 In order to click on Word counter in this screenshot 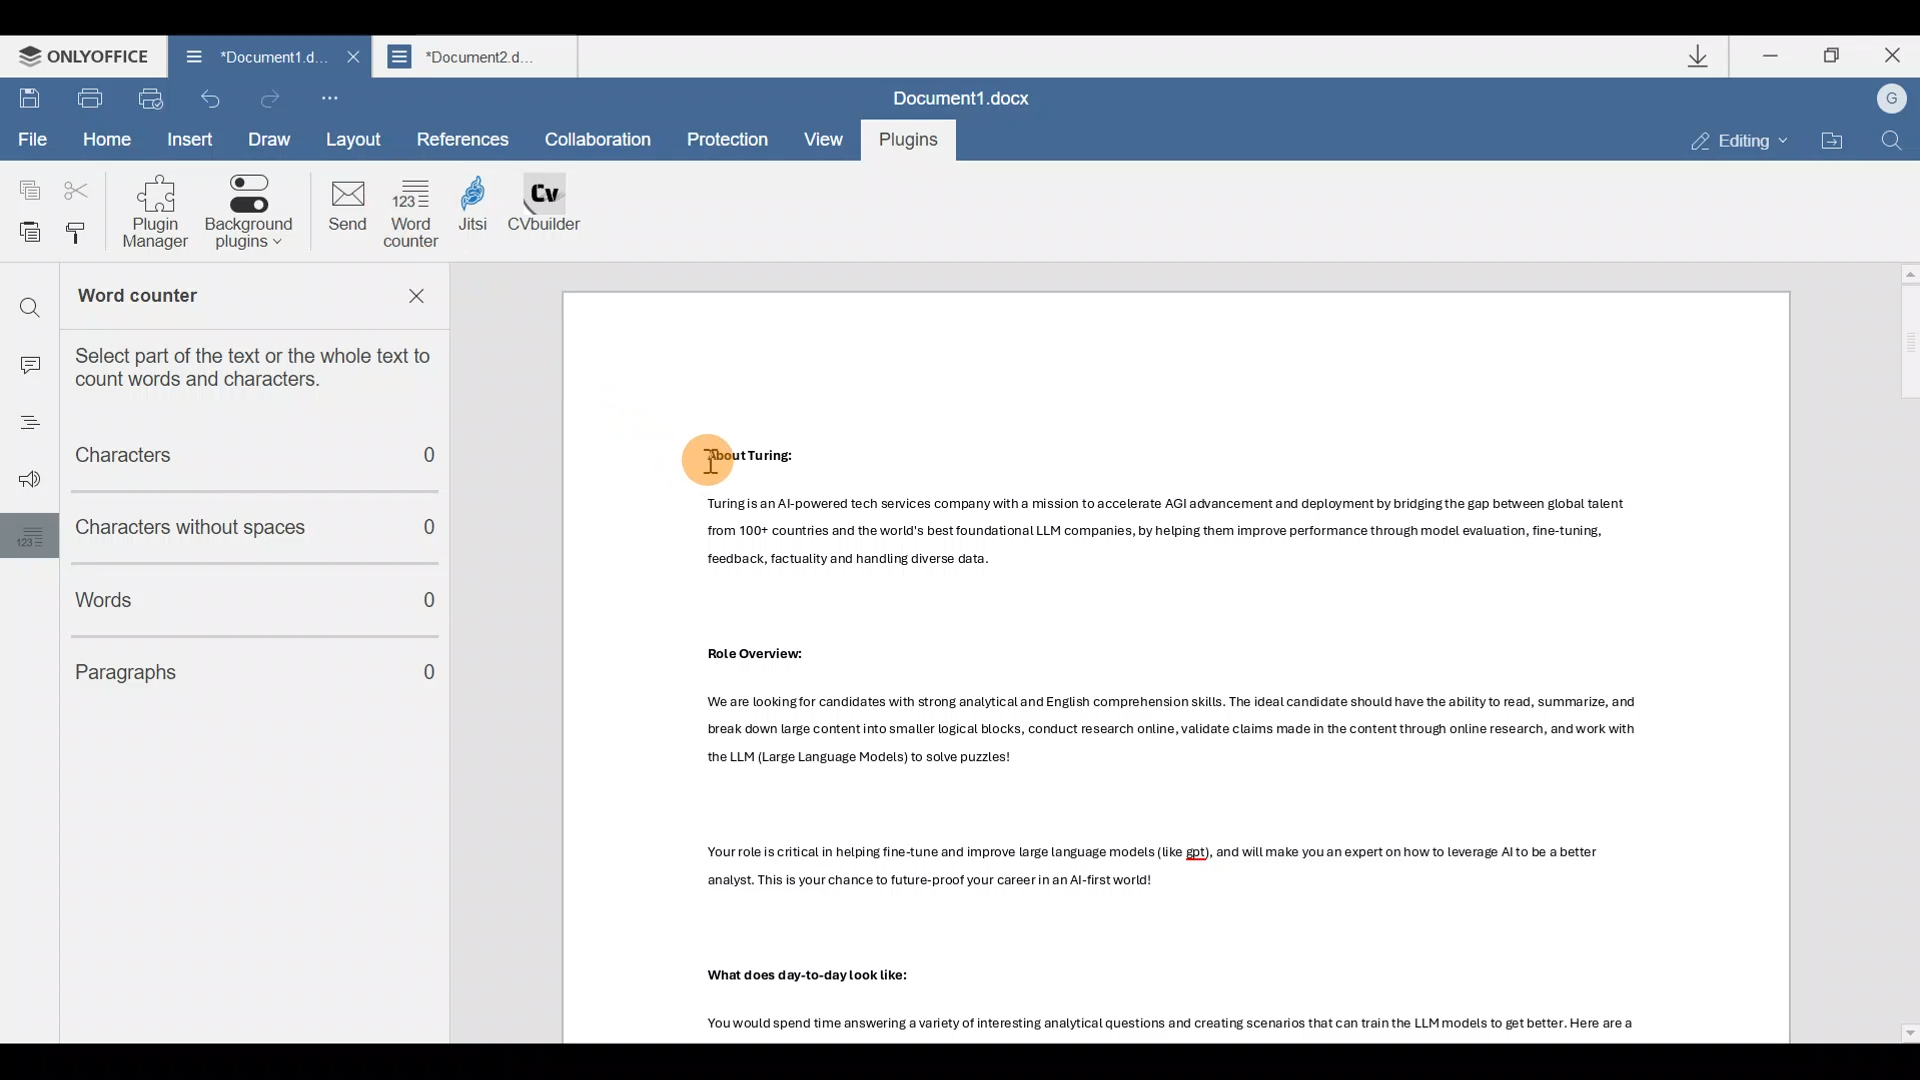, I will do `click(414, 213)`.